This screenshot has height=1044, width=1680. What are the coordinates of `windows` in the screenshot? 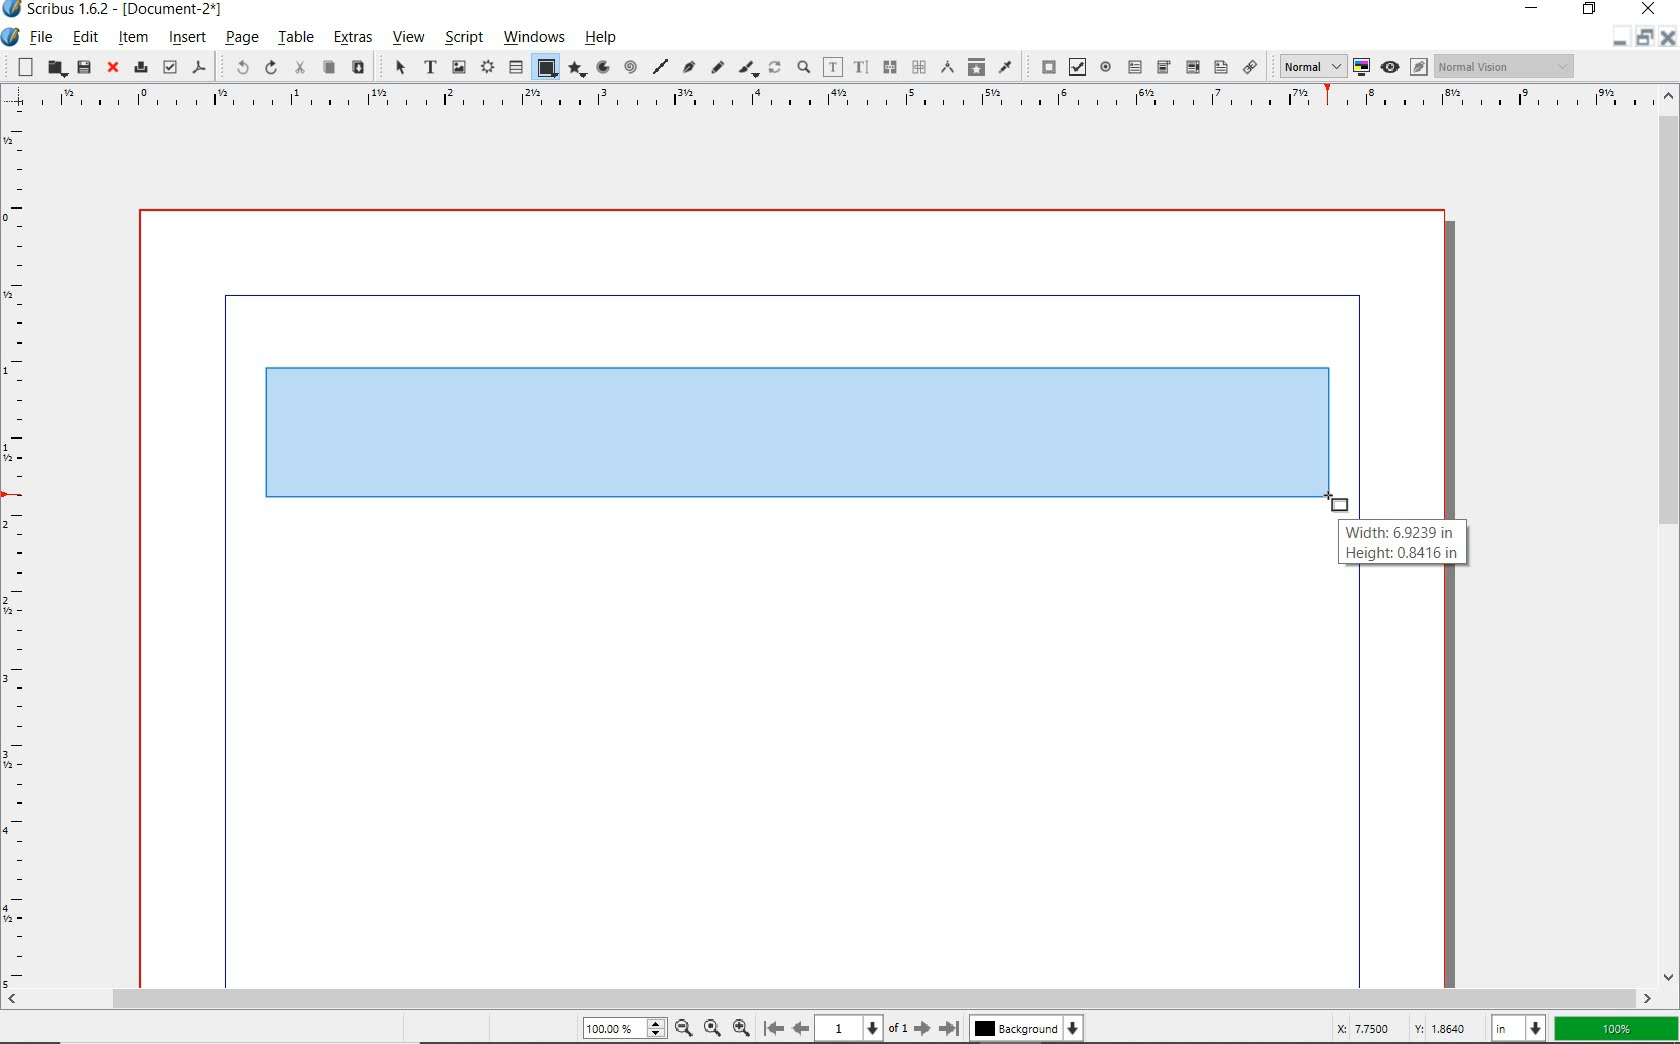 It's located at (535, 38).